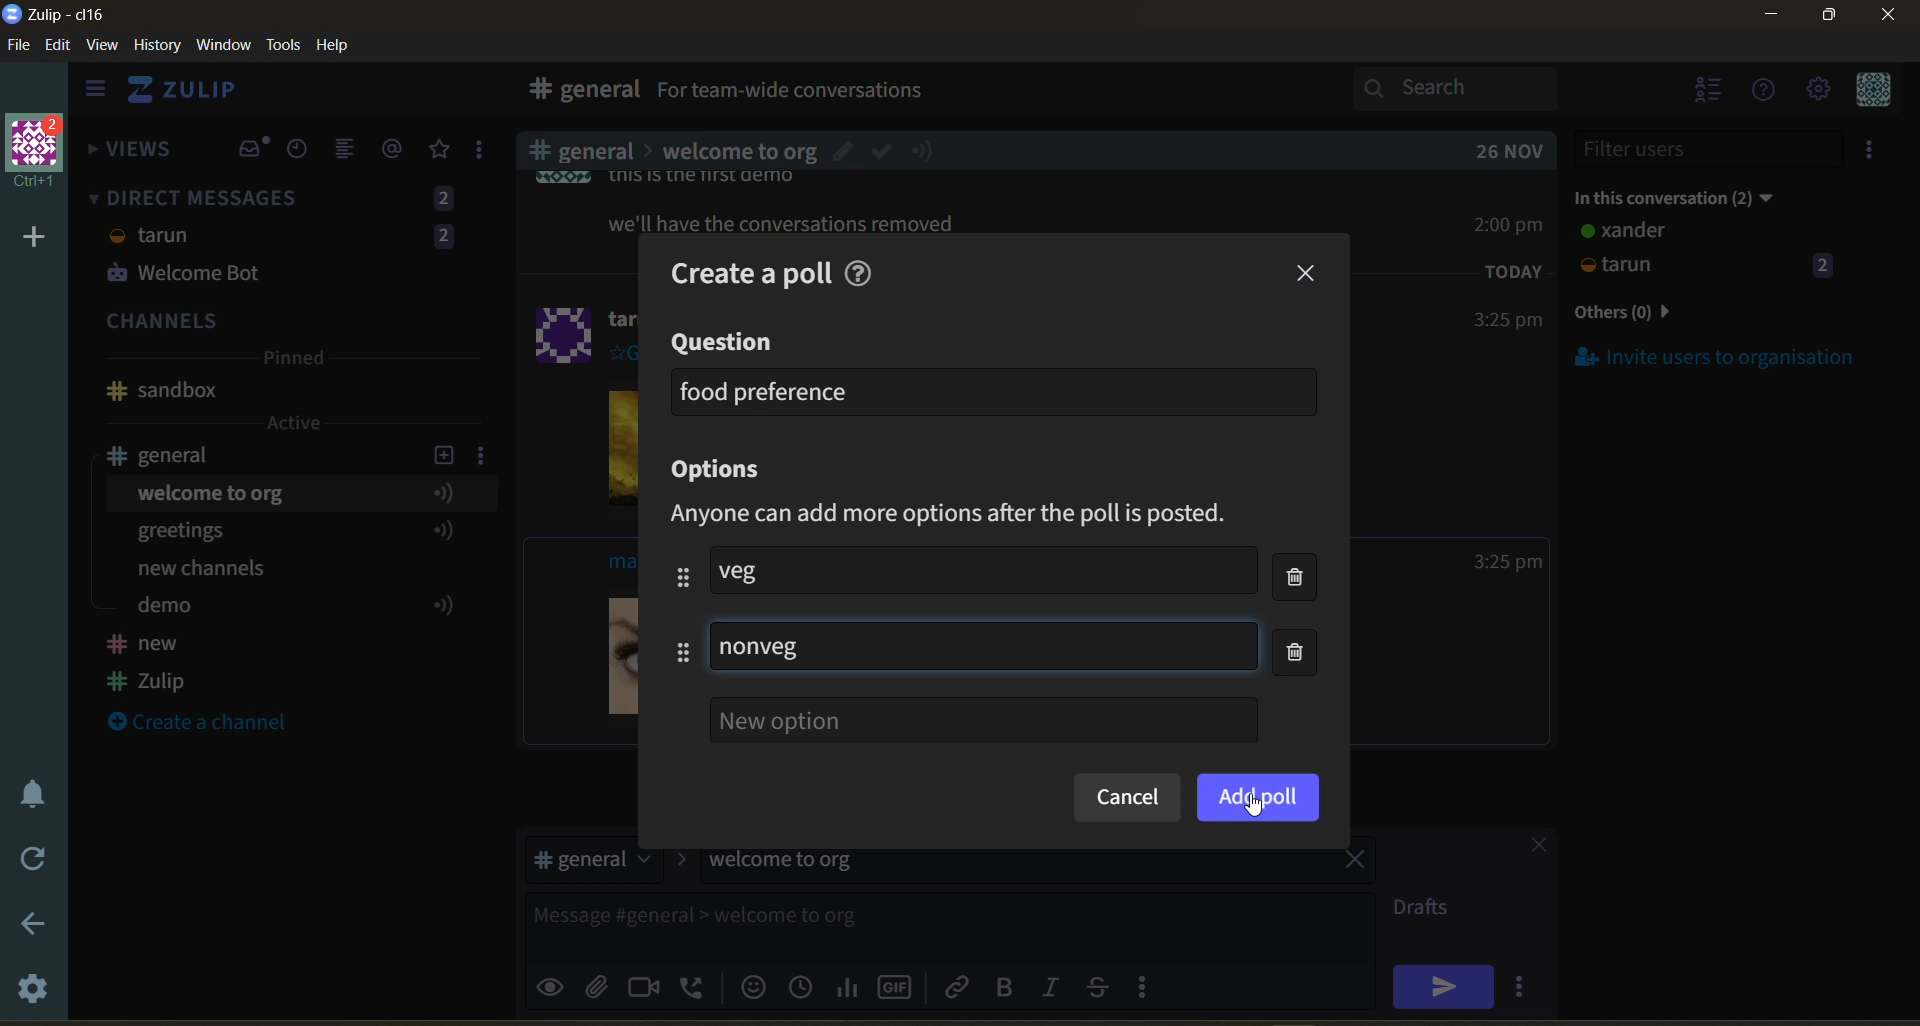  Describe the element at coordinates (1765, 92) in the screenshot. I see `help menu` at that location.